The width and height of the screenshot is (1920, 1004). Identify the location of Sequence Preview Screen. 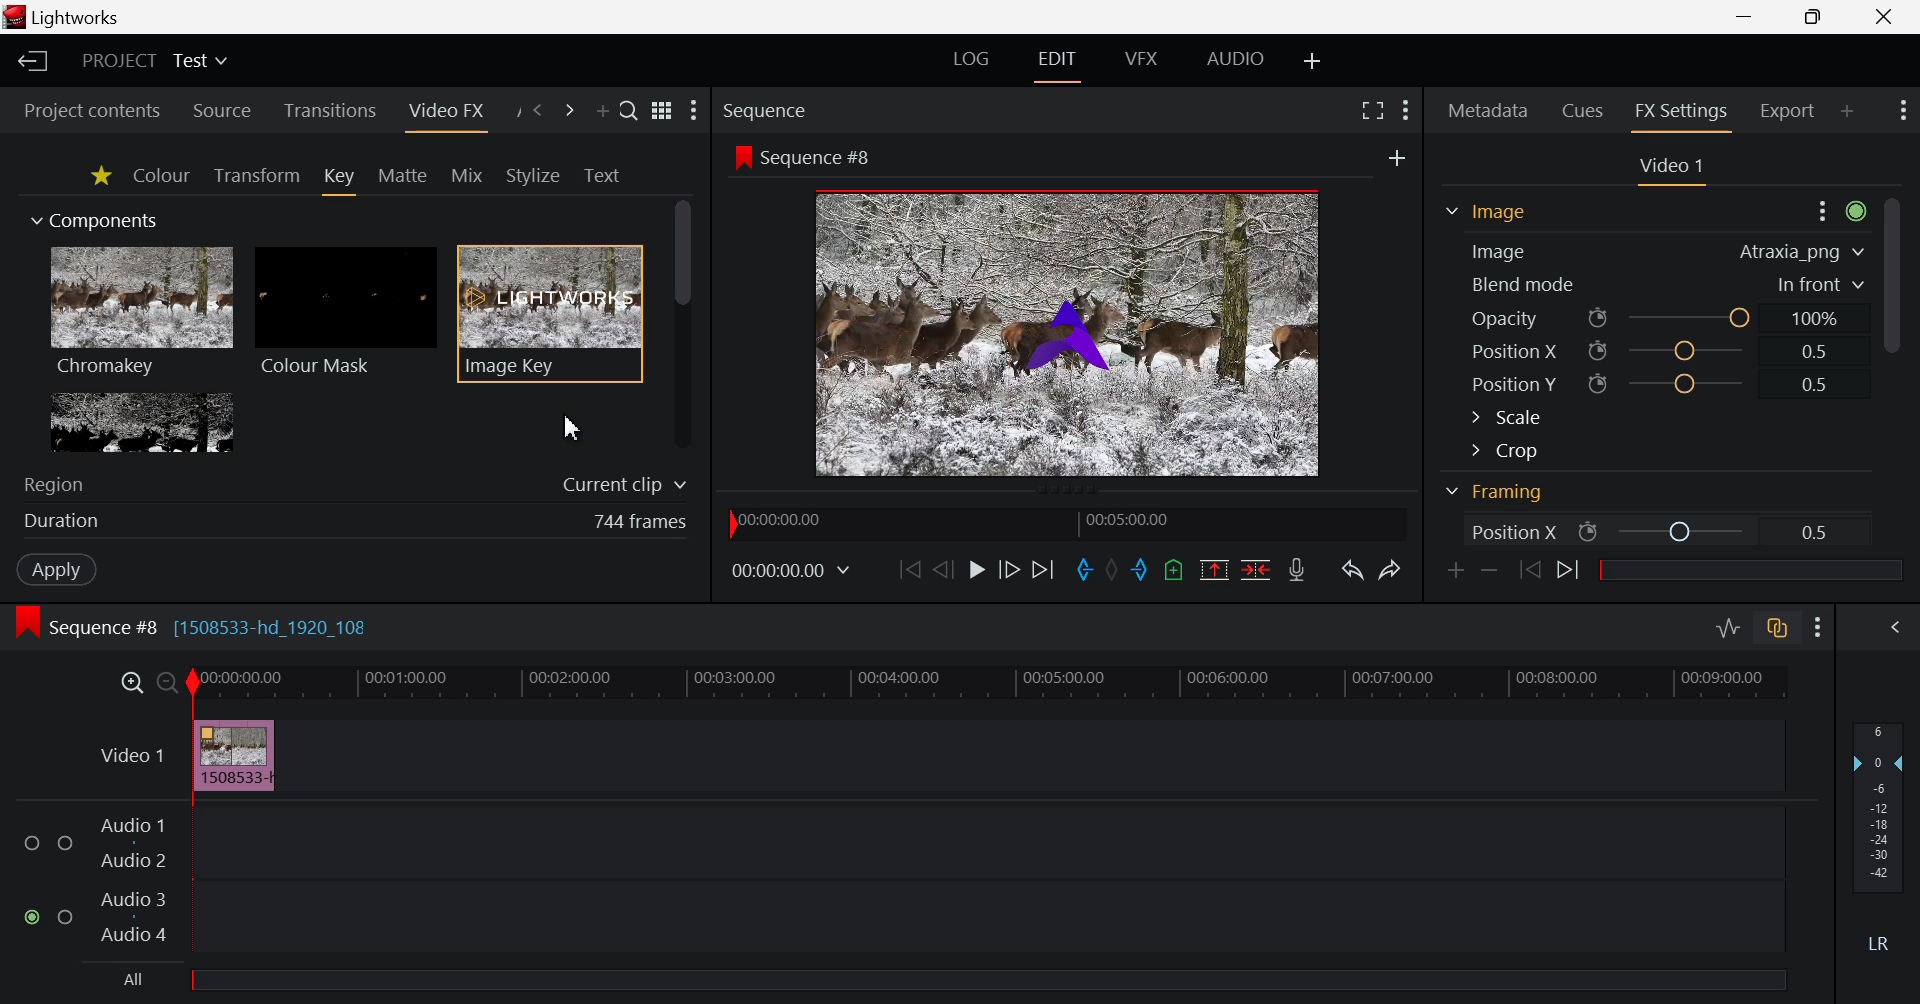
(1068, 333).